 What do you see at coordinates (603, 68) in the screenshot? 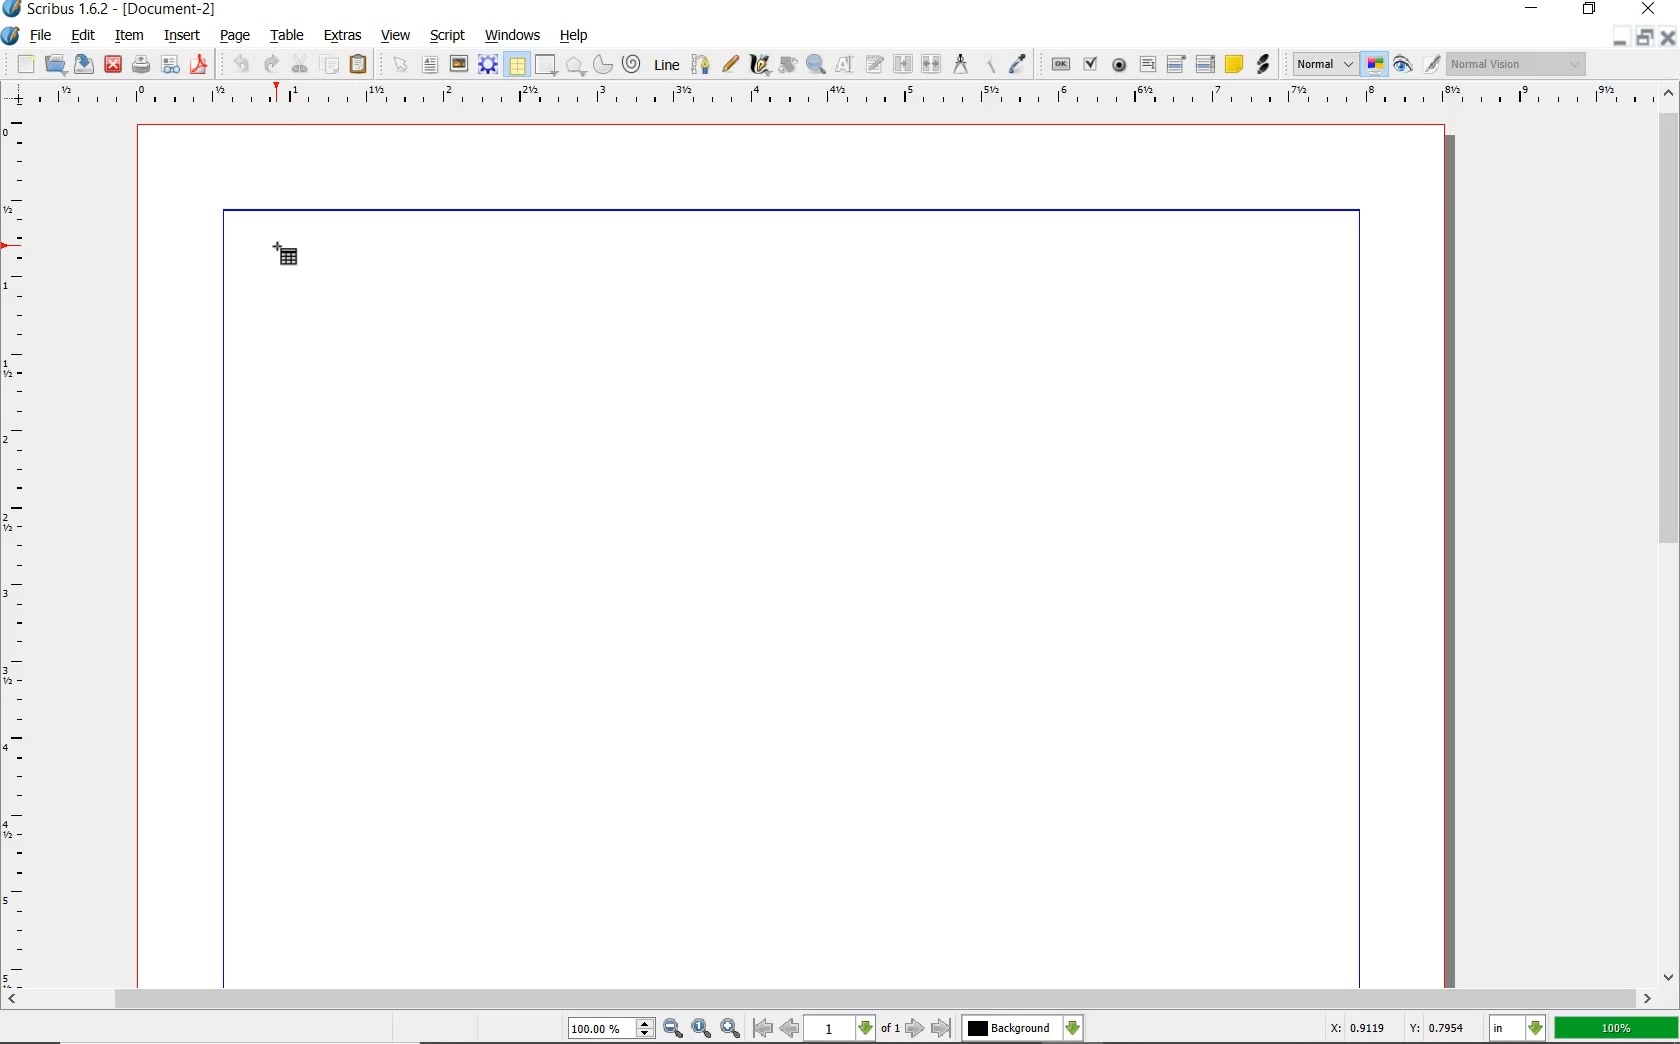
I see `arc` at bounding box center [603, 68].